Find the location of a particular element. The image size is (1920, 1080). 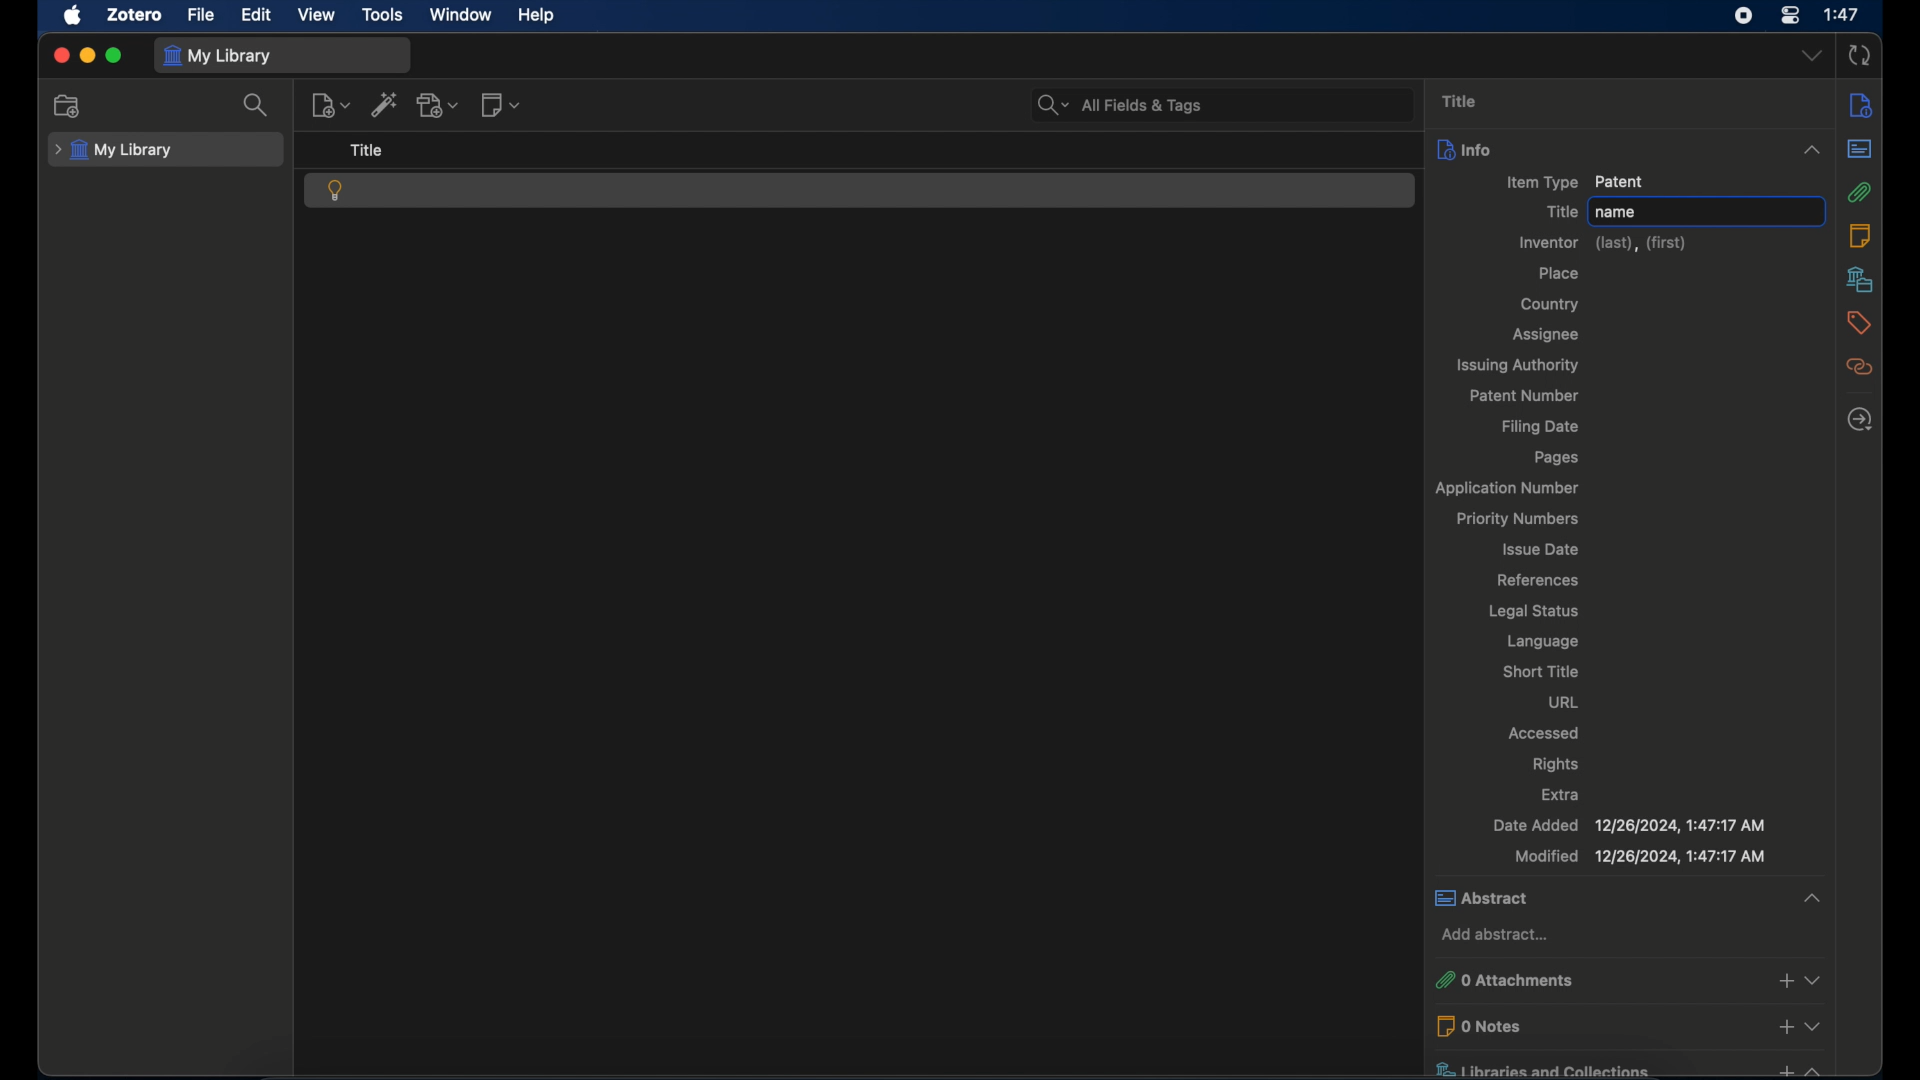

add is located at coordinates (1785, 1068).